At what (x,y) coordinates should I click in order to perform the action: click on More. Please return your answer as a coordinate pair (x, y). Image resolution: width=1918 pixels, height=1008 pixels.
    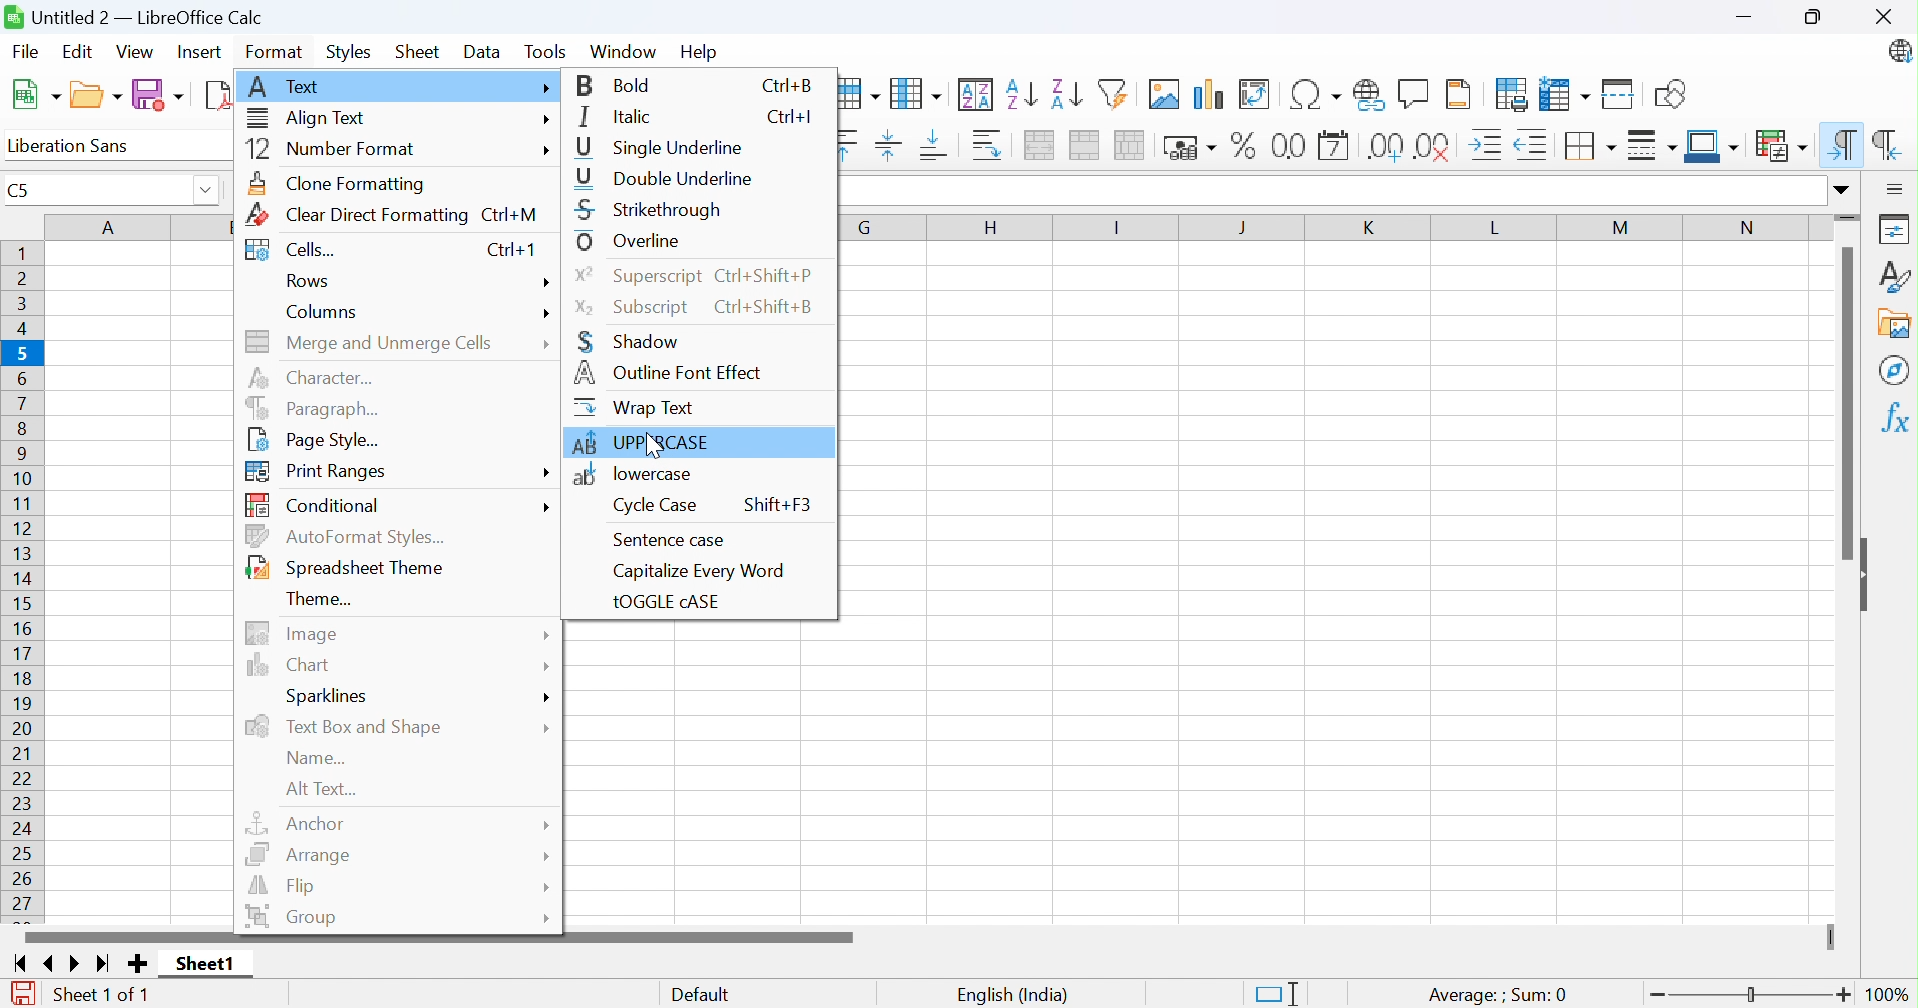
    Looking at the image, I should click on (550, 724).